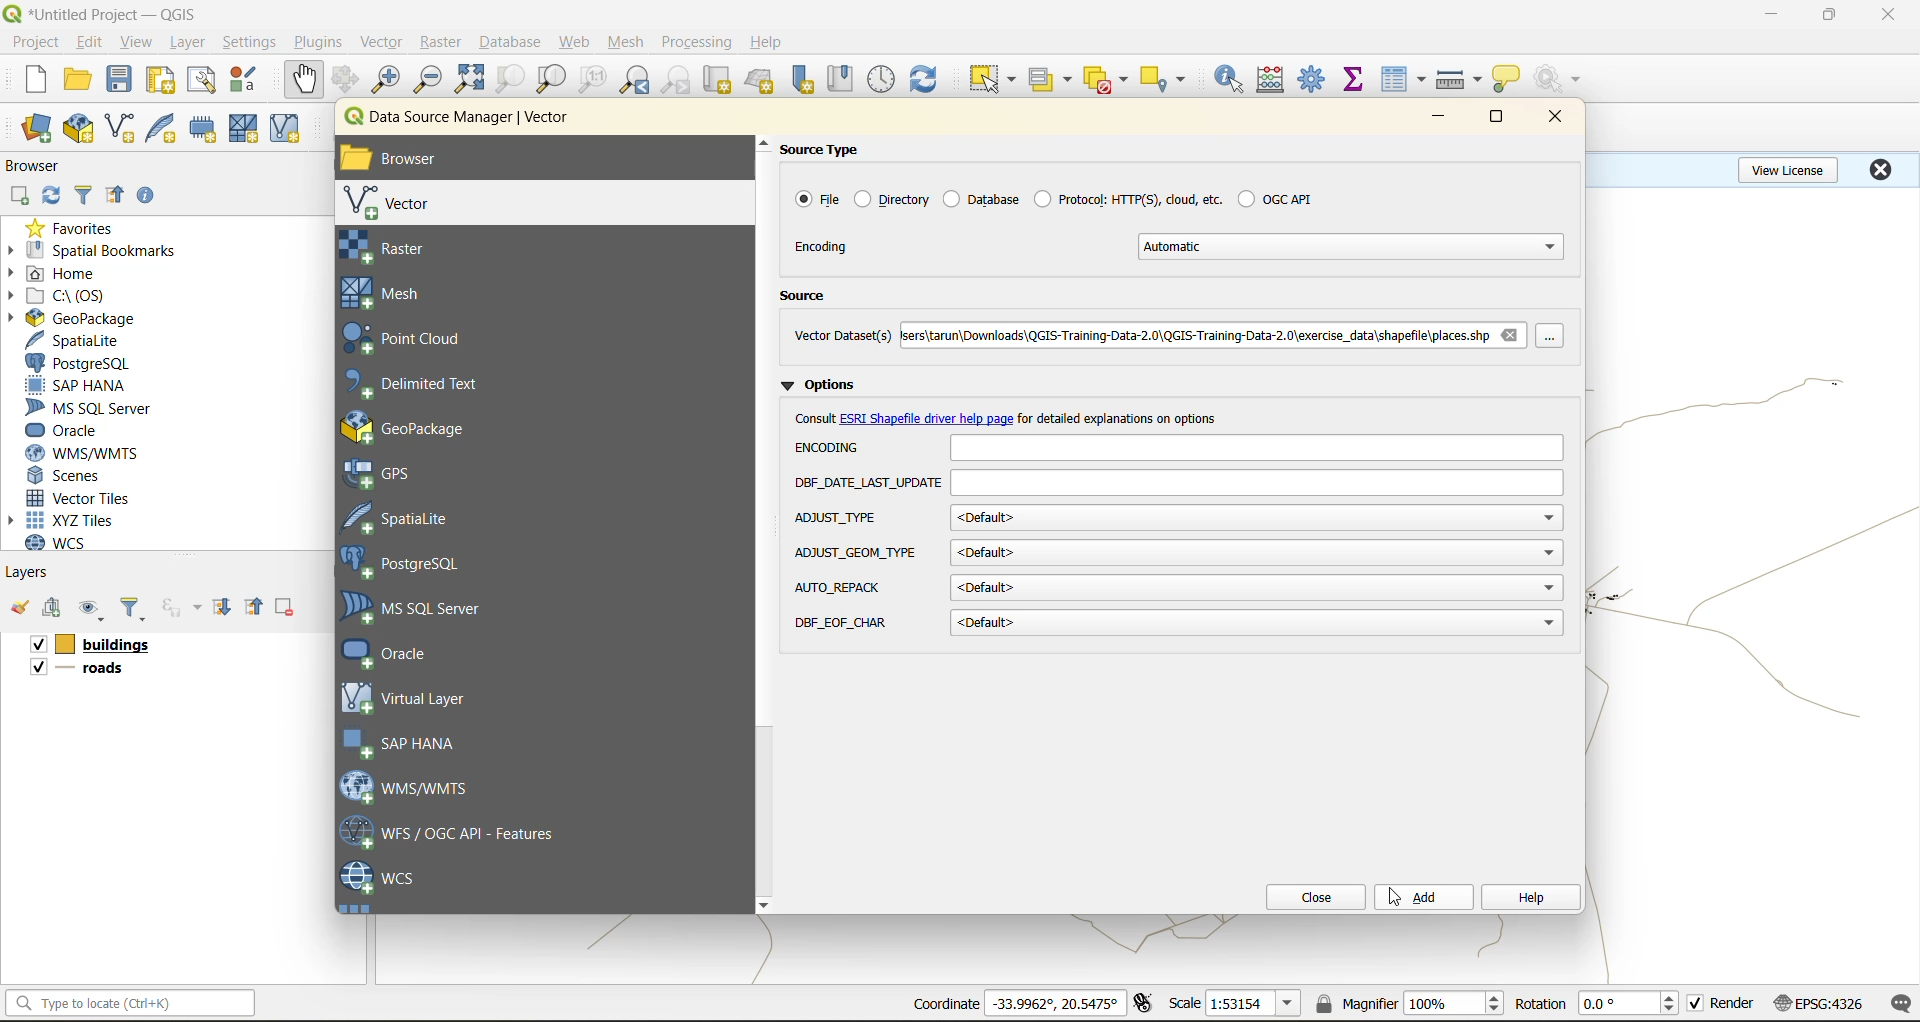 The height and width of the screenshot is (1022, 1920). Describe the element at coordinates (442, 40) in the screenshot. I see `raster` at that location.